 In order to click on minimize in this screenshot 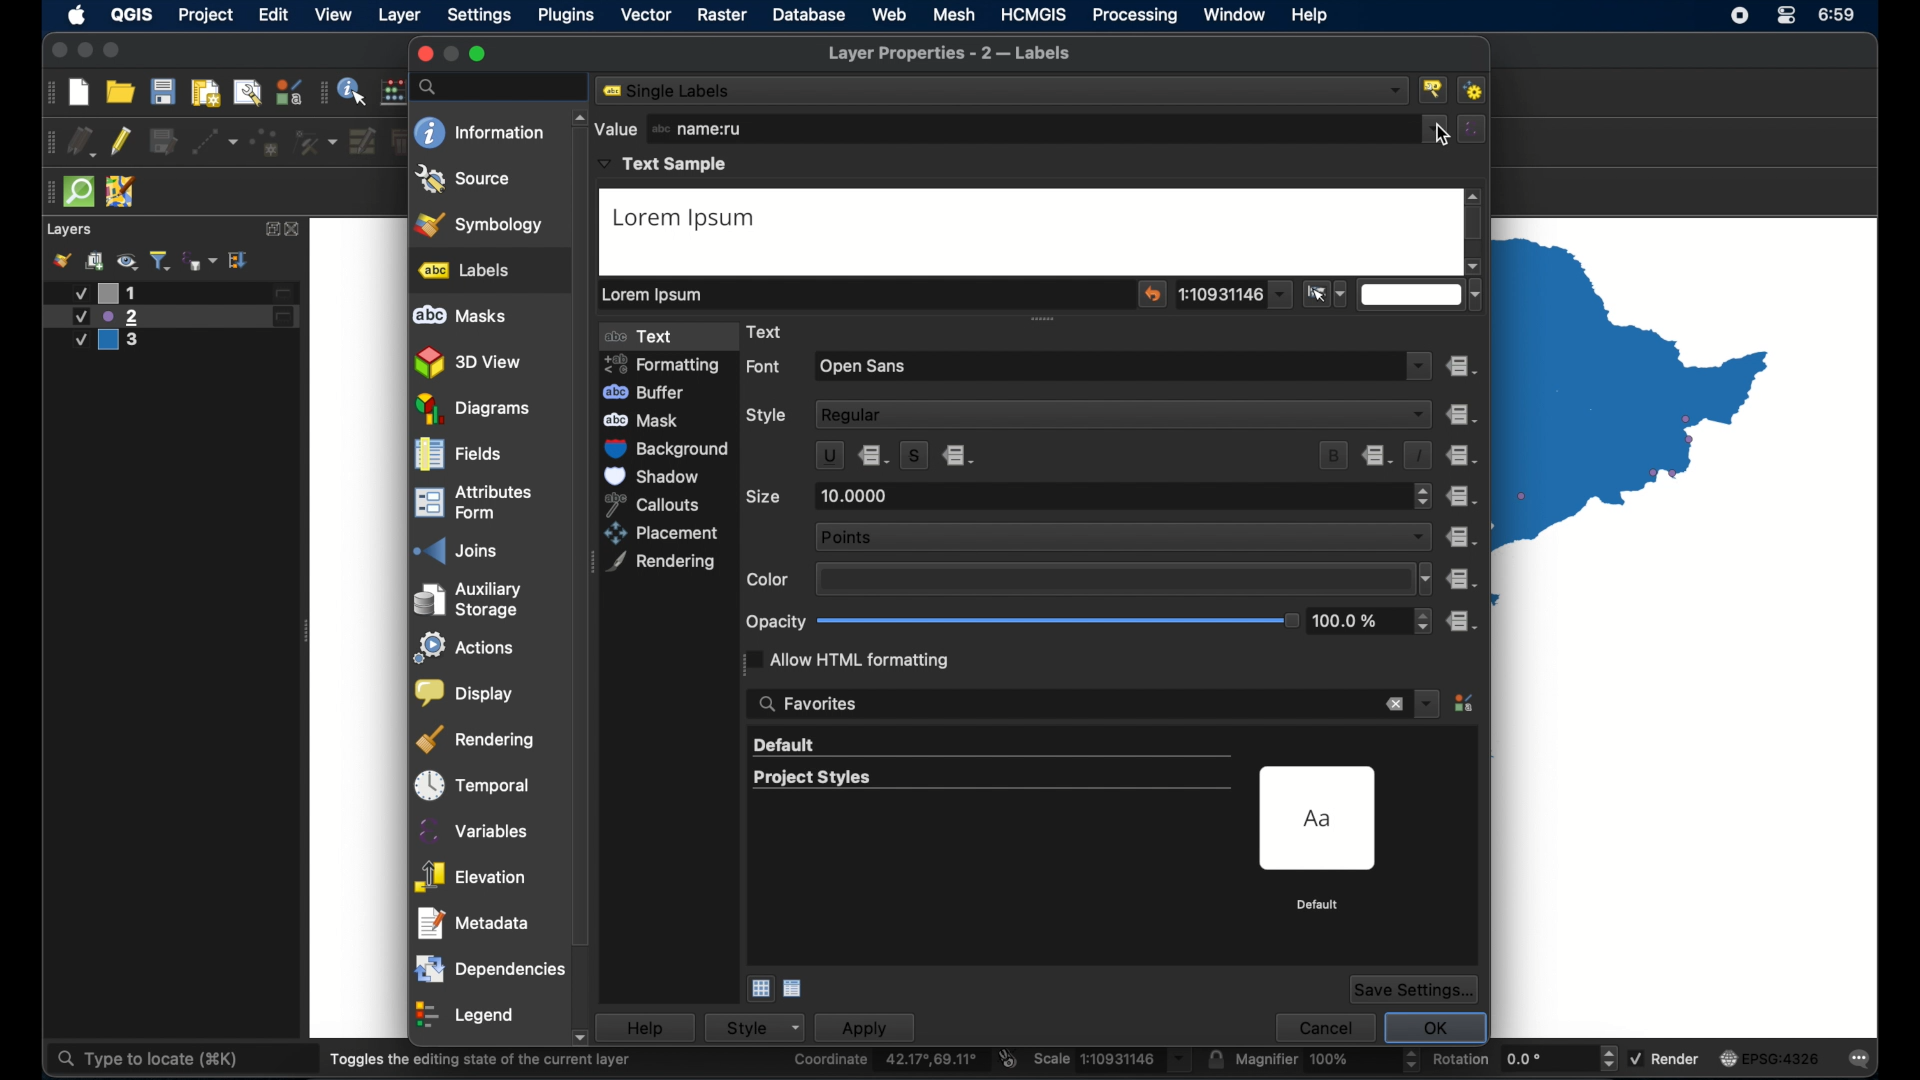, I will do `click(84, 51)`.